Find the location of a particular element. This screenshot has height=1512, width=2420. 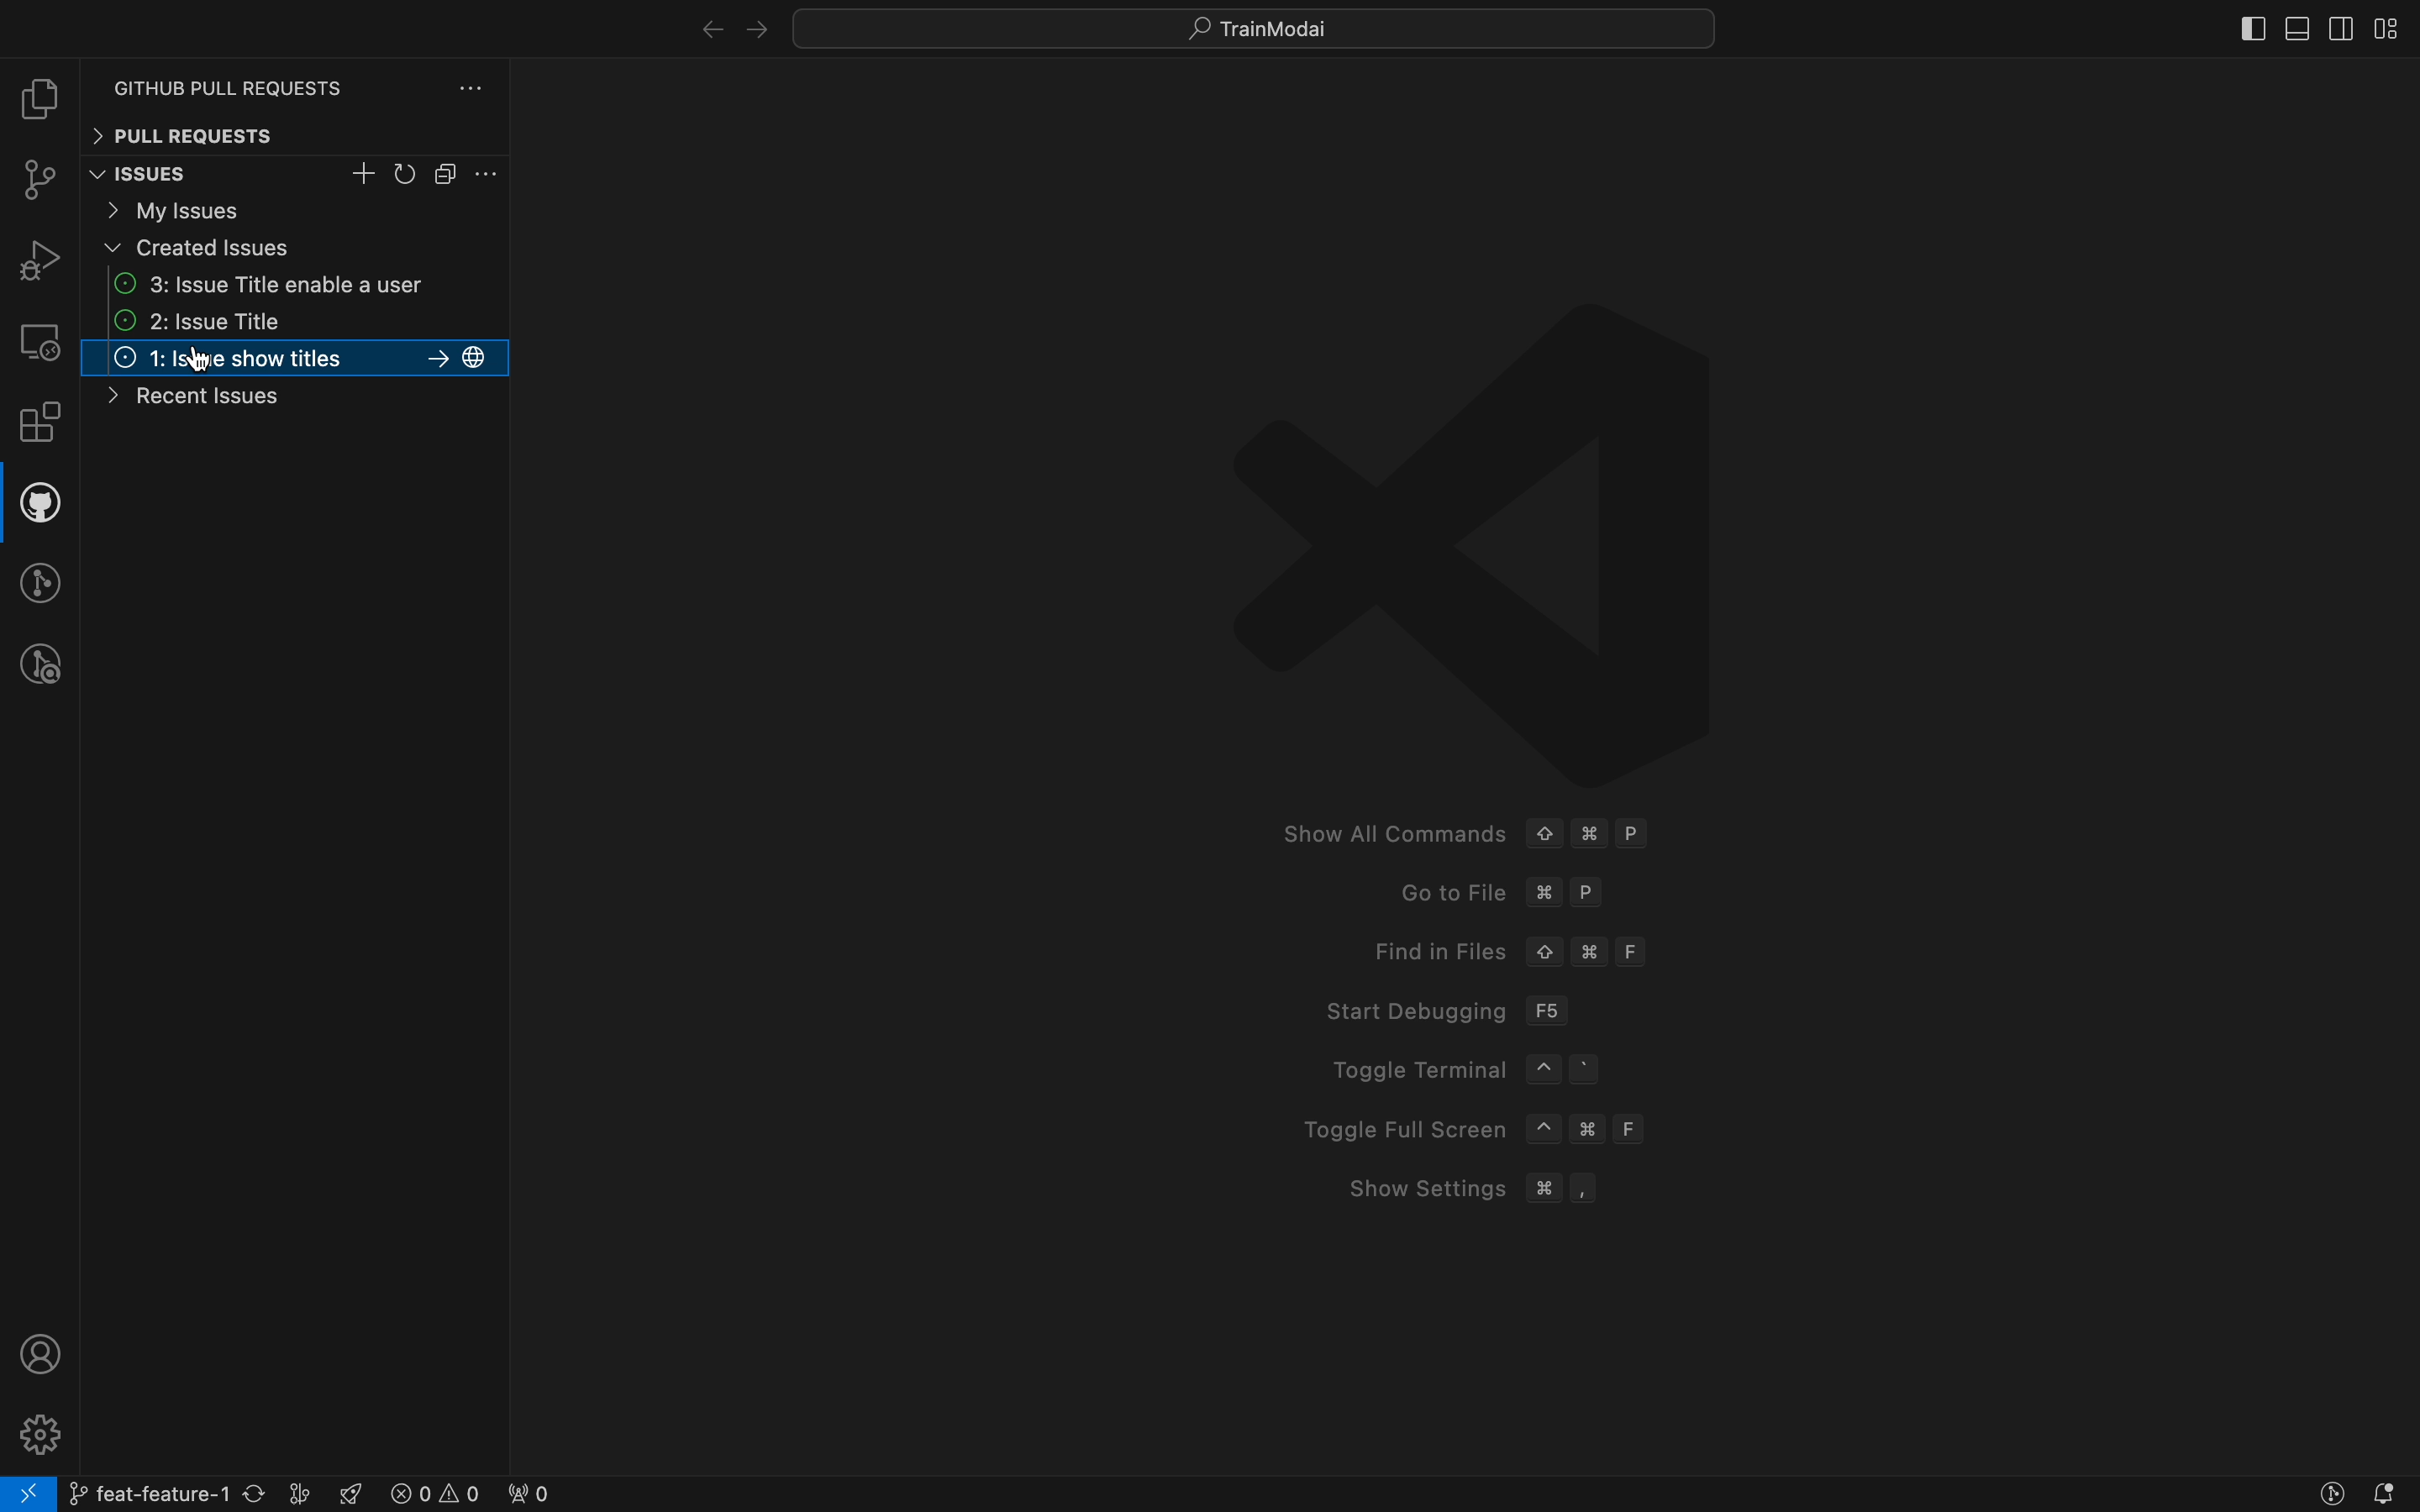

add an issue is located at coordinates (366, 174).